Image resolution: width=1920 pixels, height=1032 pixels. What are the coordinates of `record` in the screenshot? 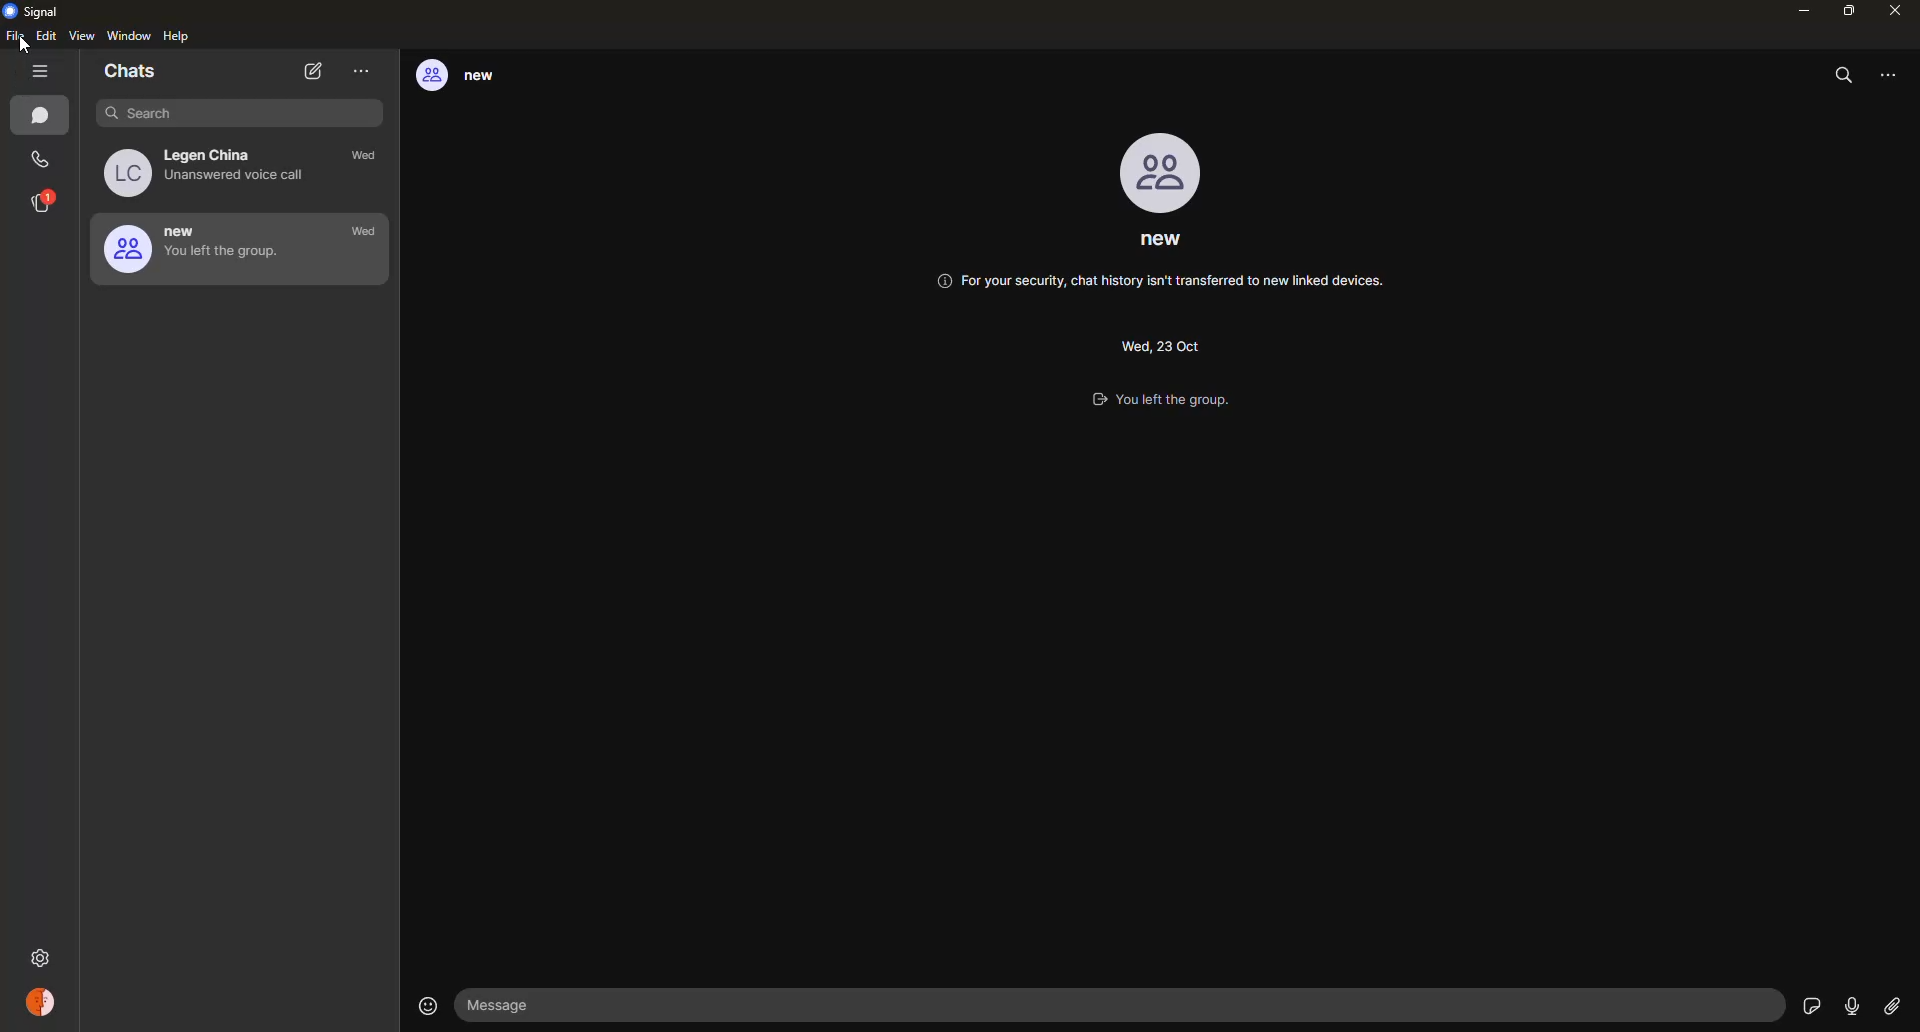 It's located at (1851, 1006).